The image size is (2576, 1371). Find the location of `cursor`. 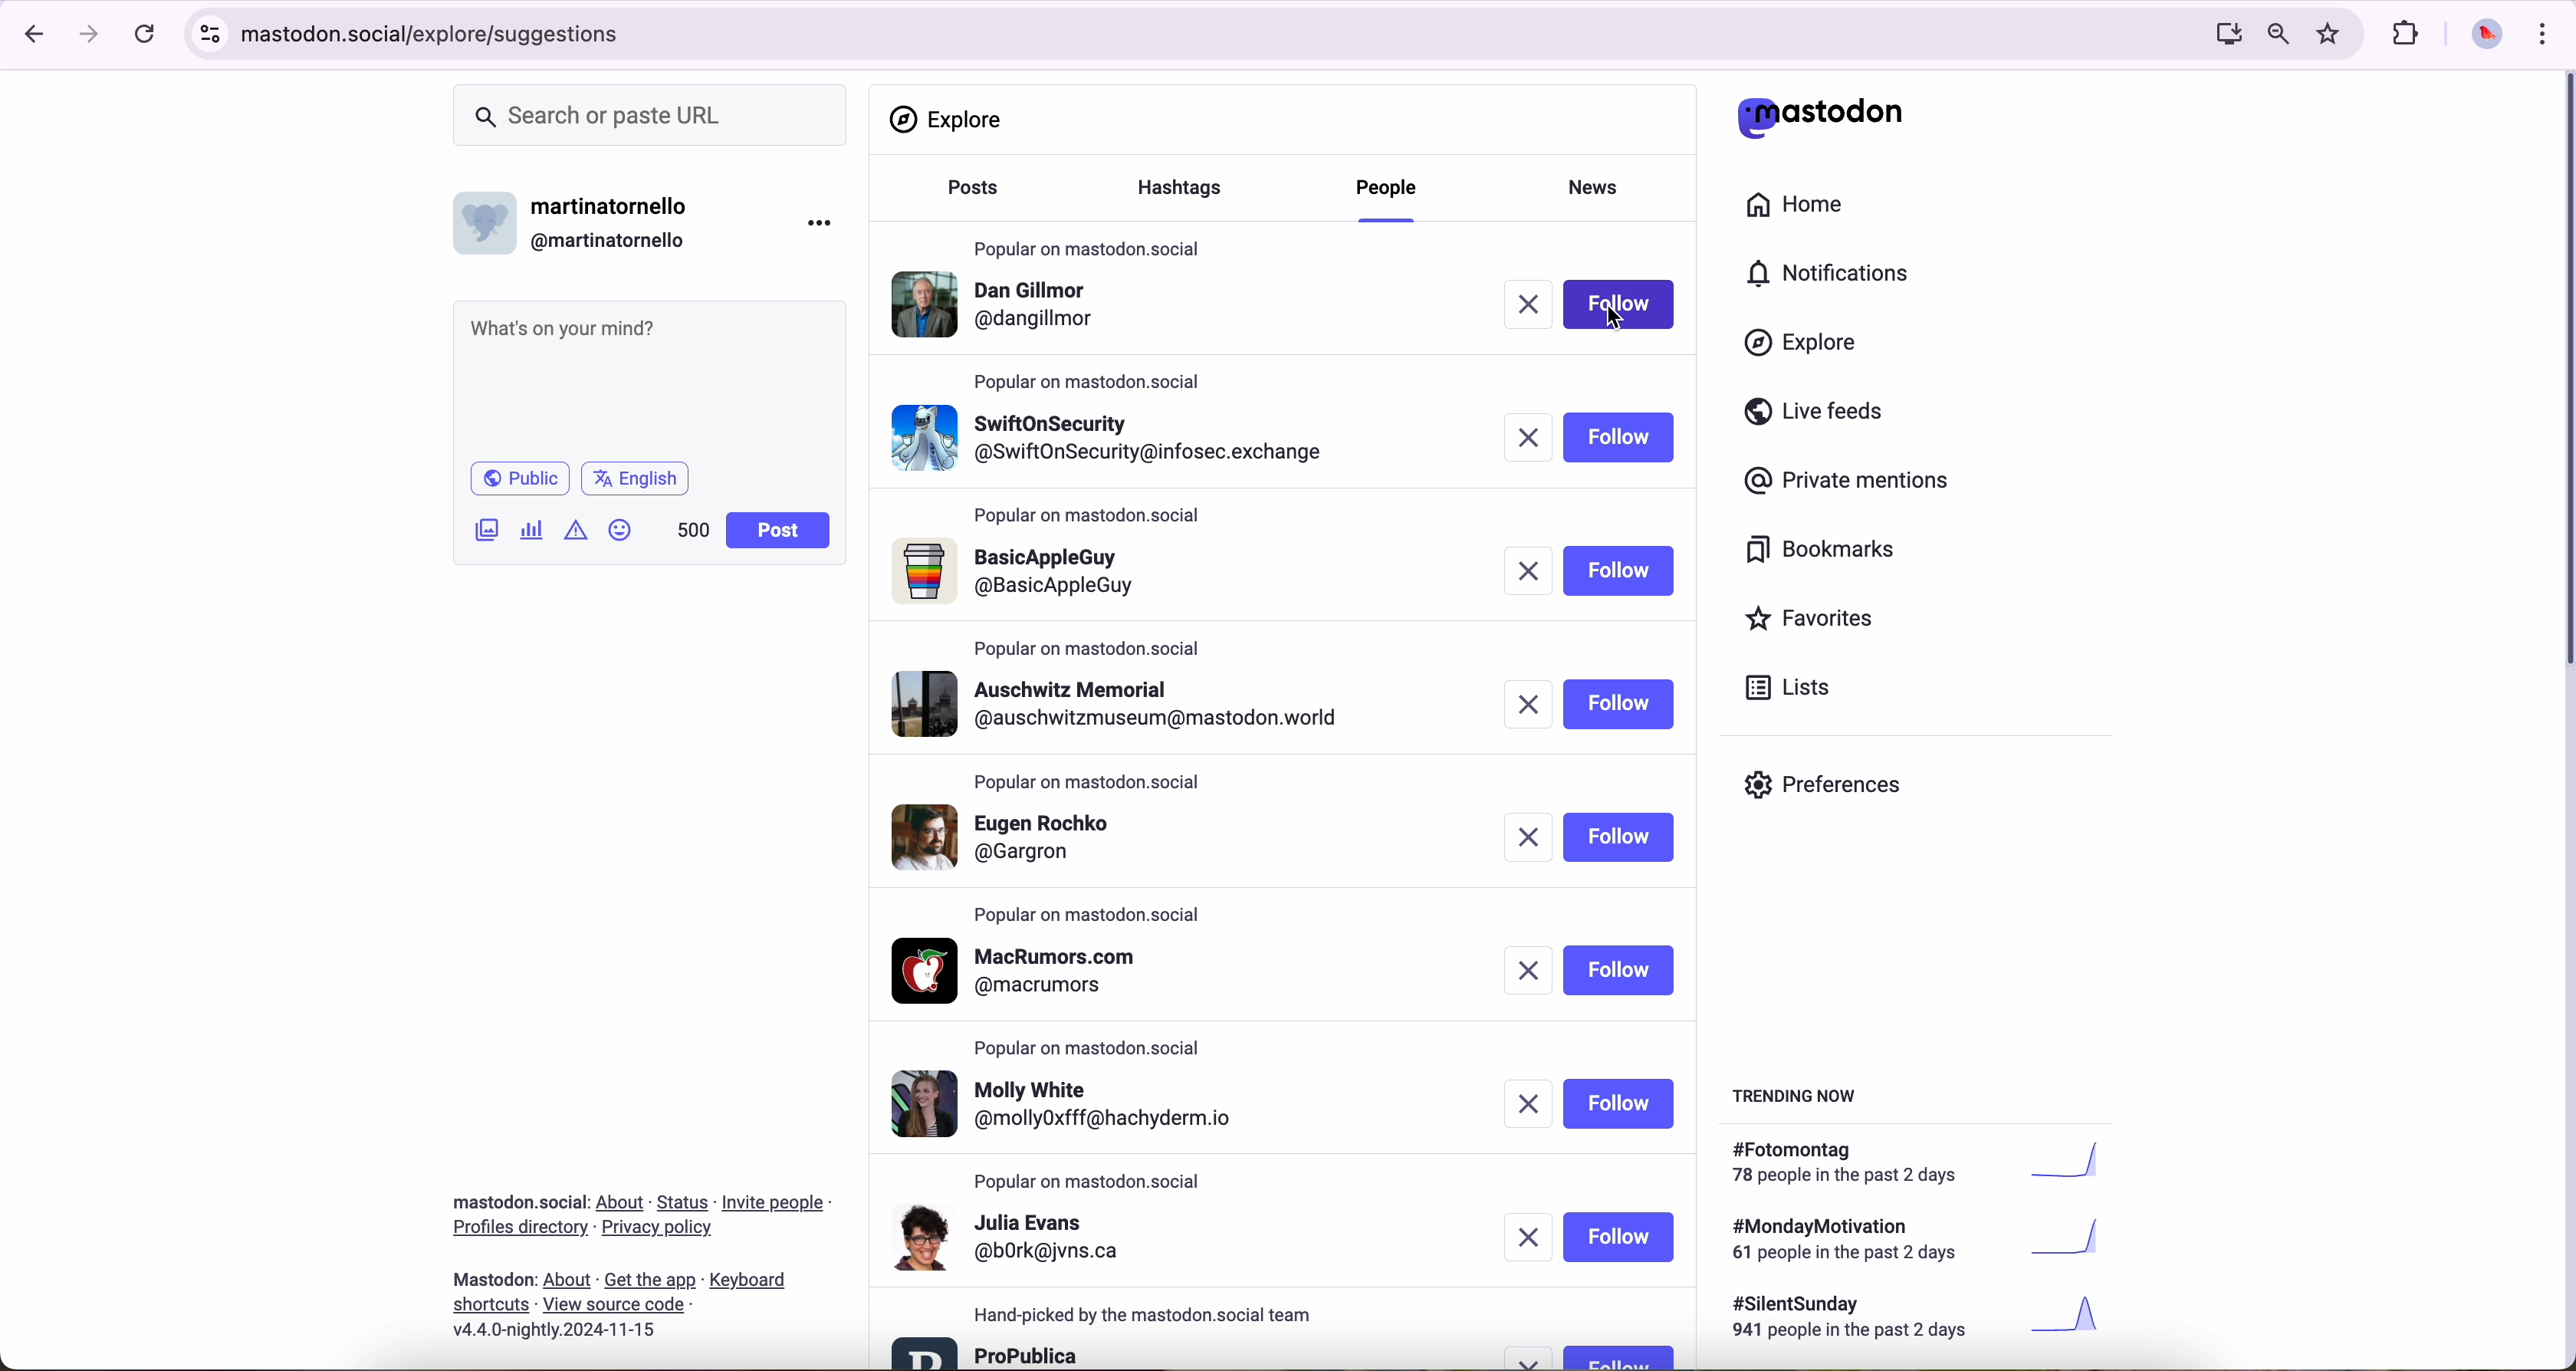

cursor is located at coordinates (1616, 316).